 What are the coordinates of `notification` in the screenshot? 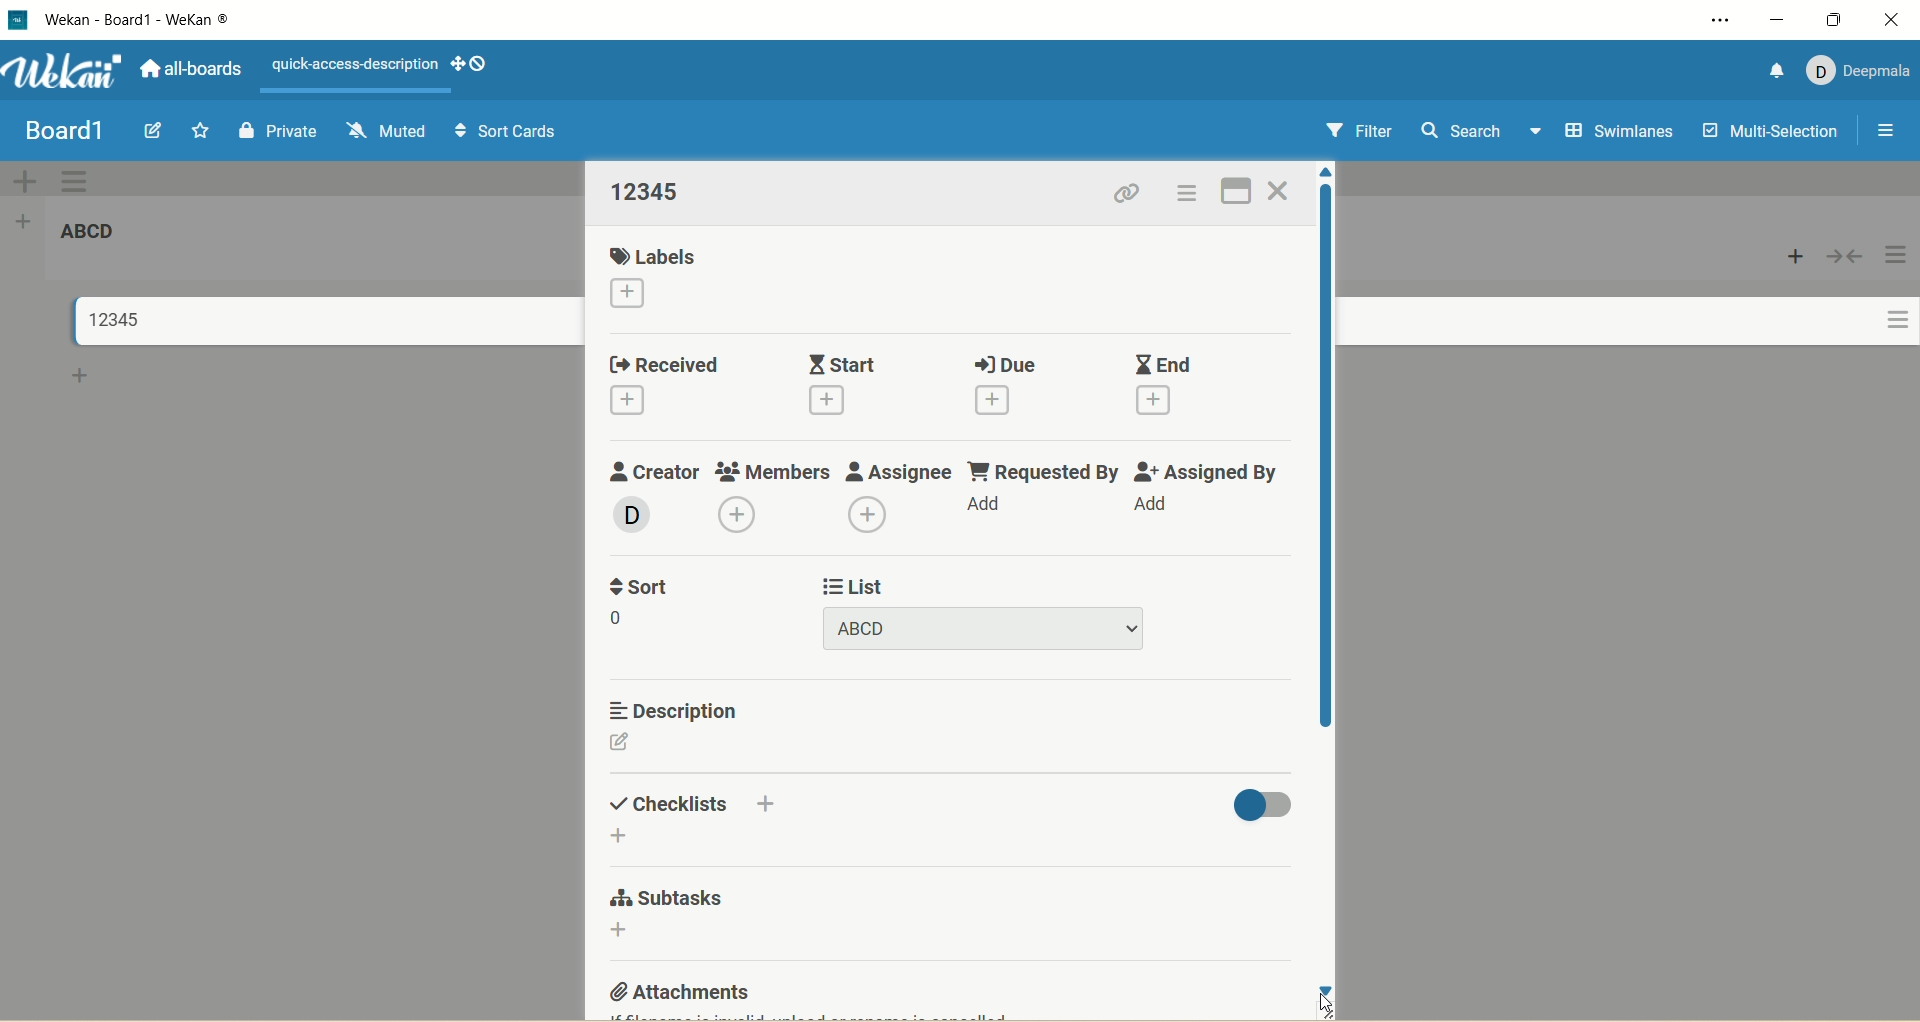 It's located at (1769, 69).